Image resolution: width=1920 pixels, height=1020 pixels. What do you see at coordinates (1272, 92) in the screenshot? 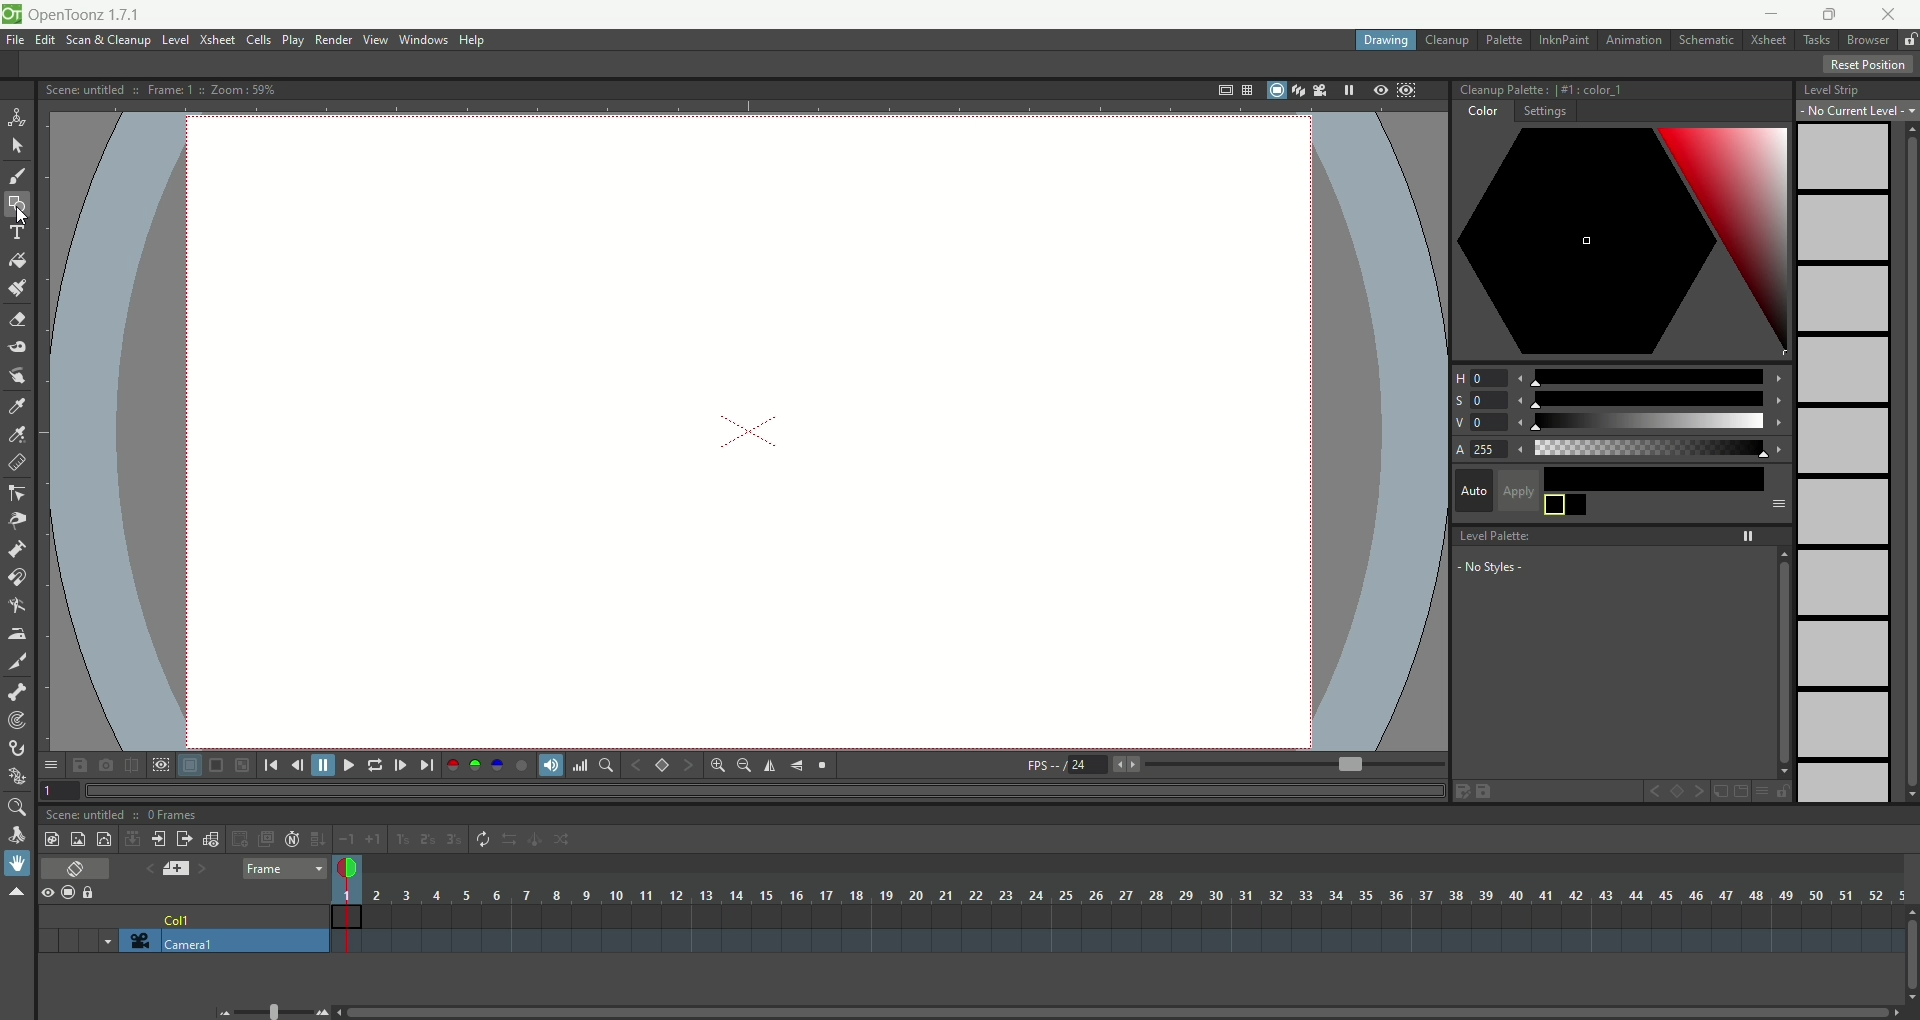
I see `camera stand view` at bounding box center [1272, 92].